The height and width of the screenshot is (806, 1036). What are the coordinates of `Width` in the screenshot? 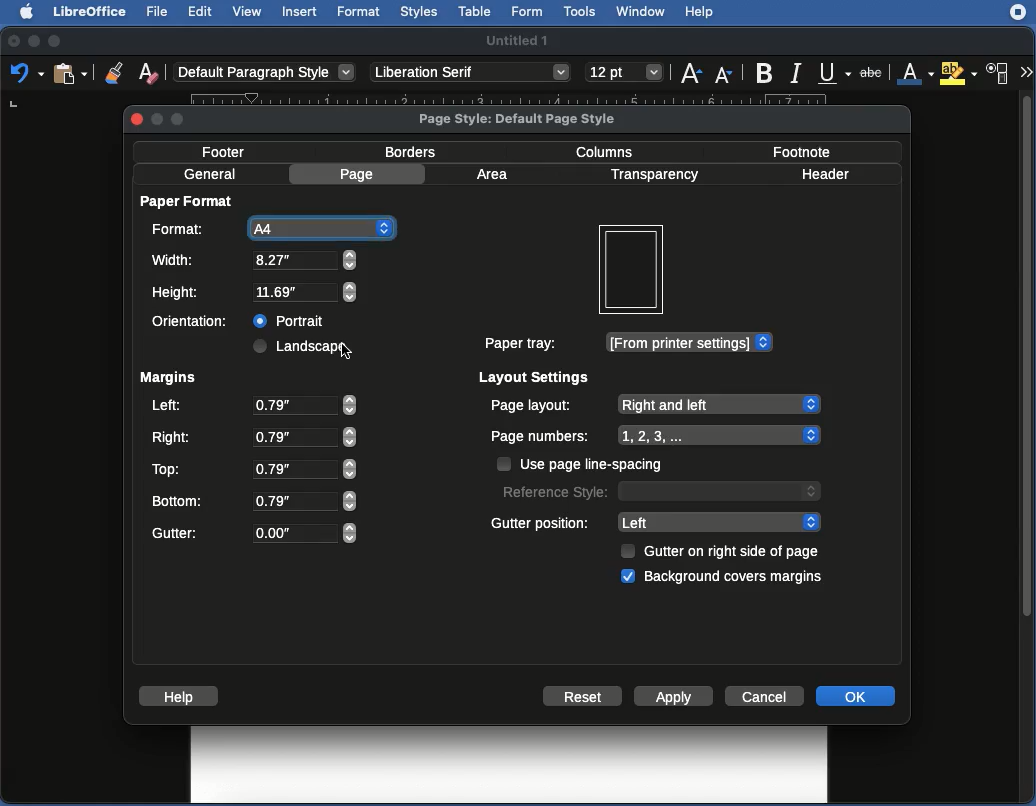 It's located at (175, 260).